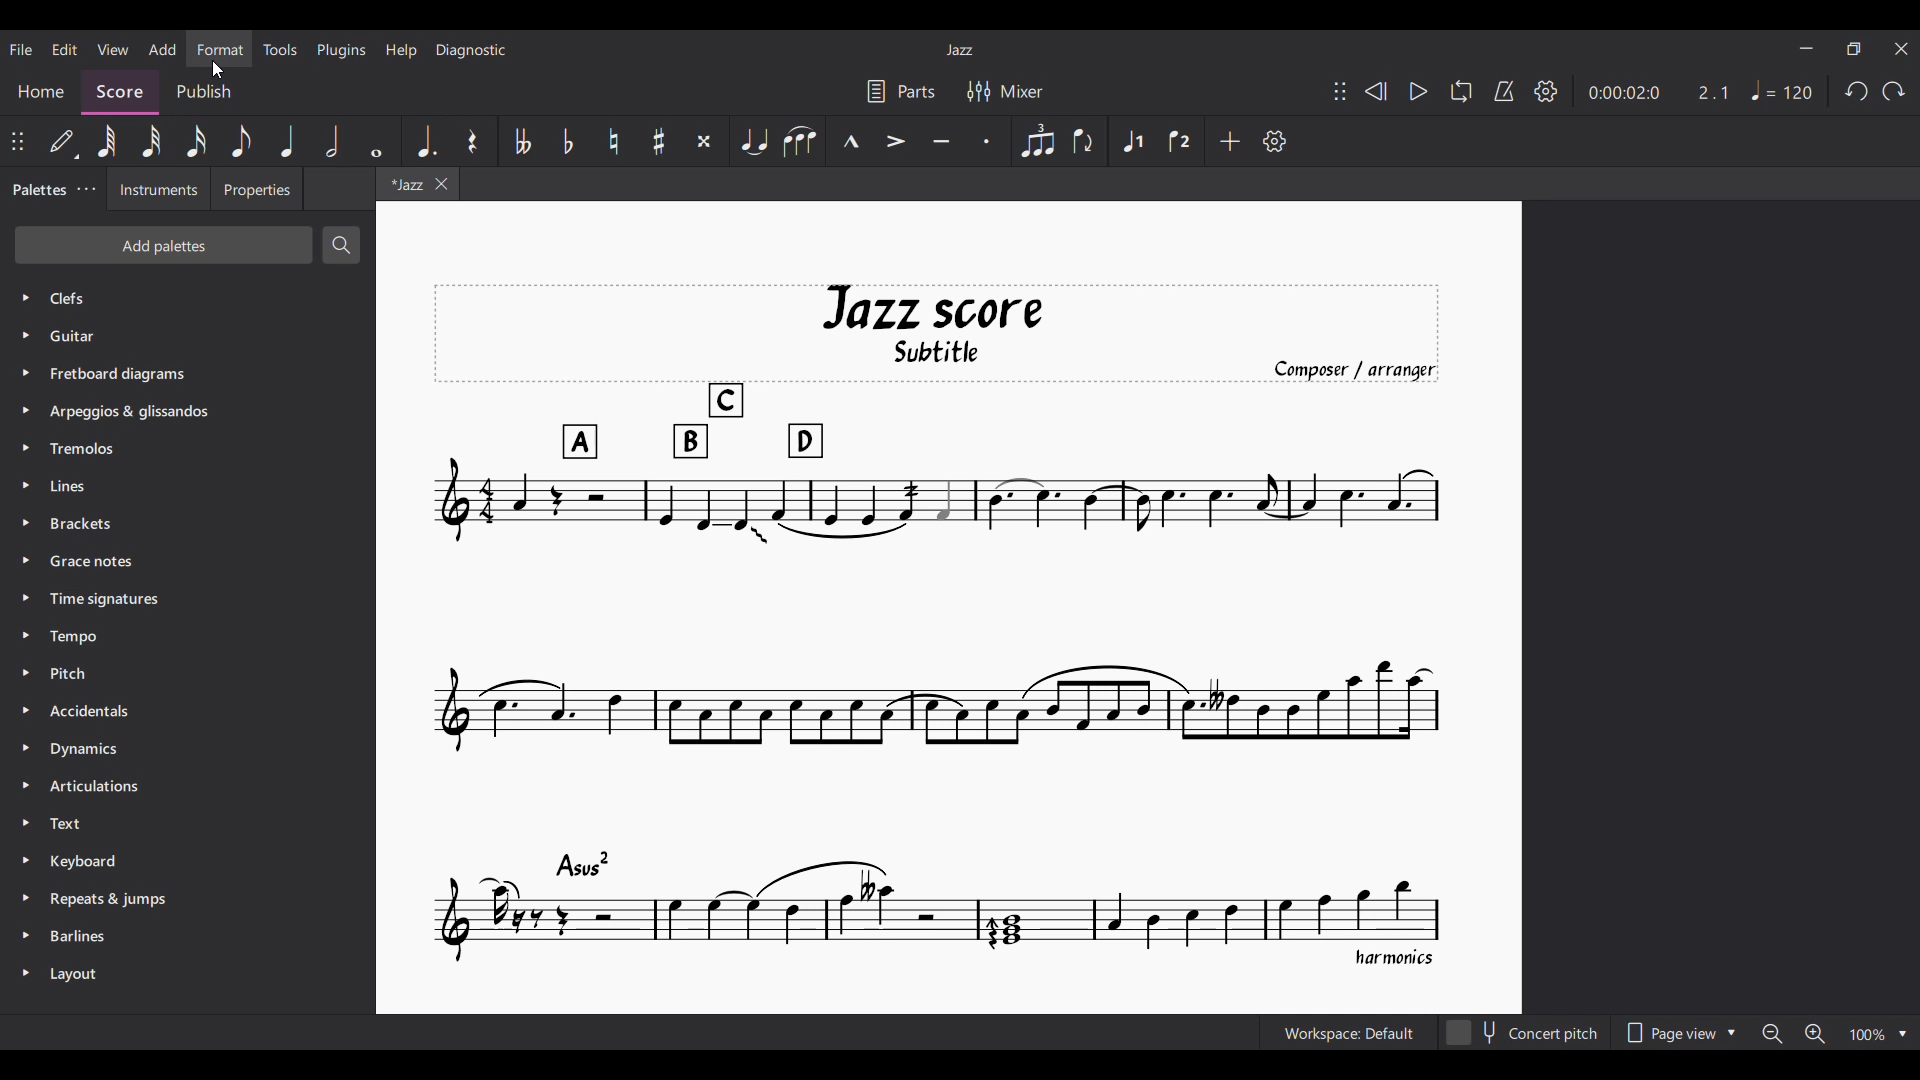 The height and width of the screenshot is (1080, 1920). I want to click on Minimize, so click(1805, 48).